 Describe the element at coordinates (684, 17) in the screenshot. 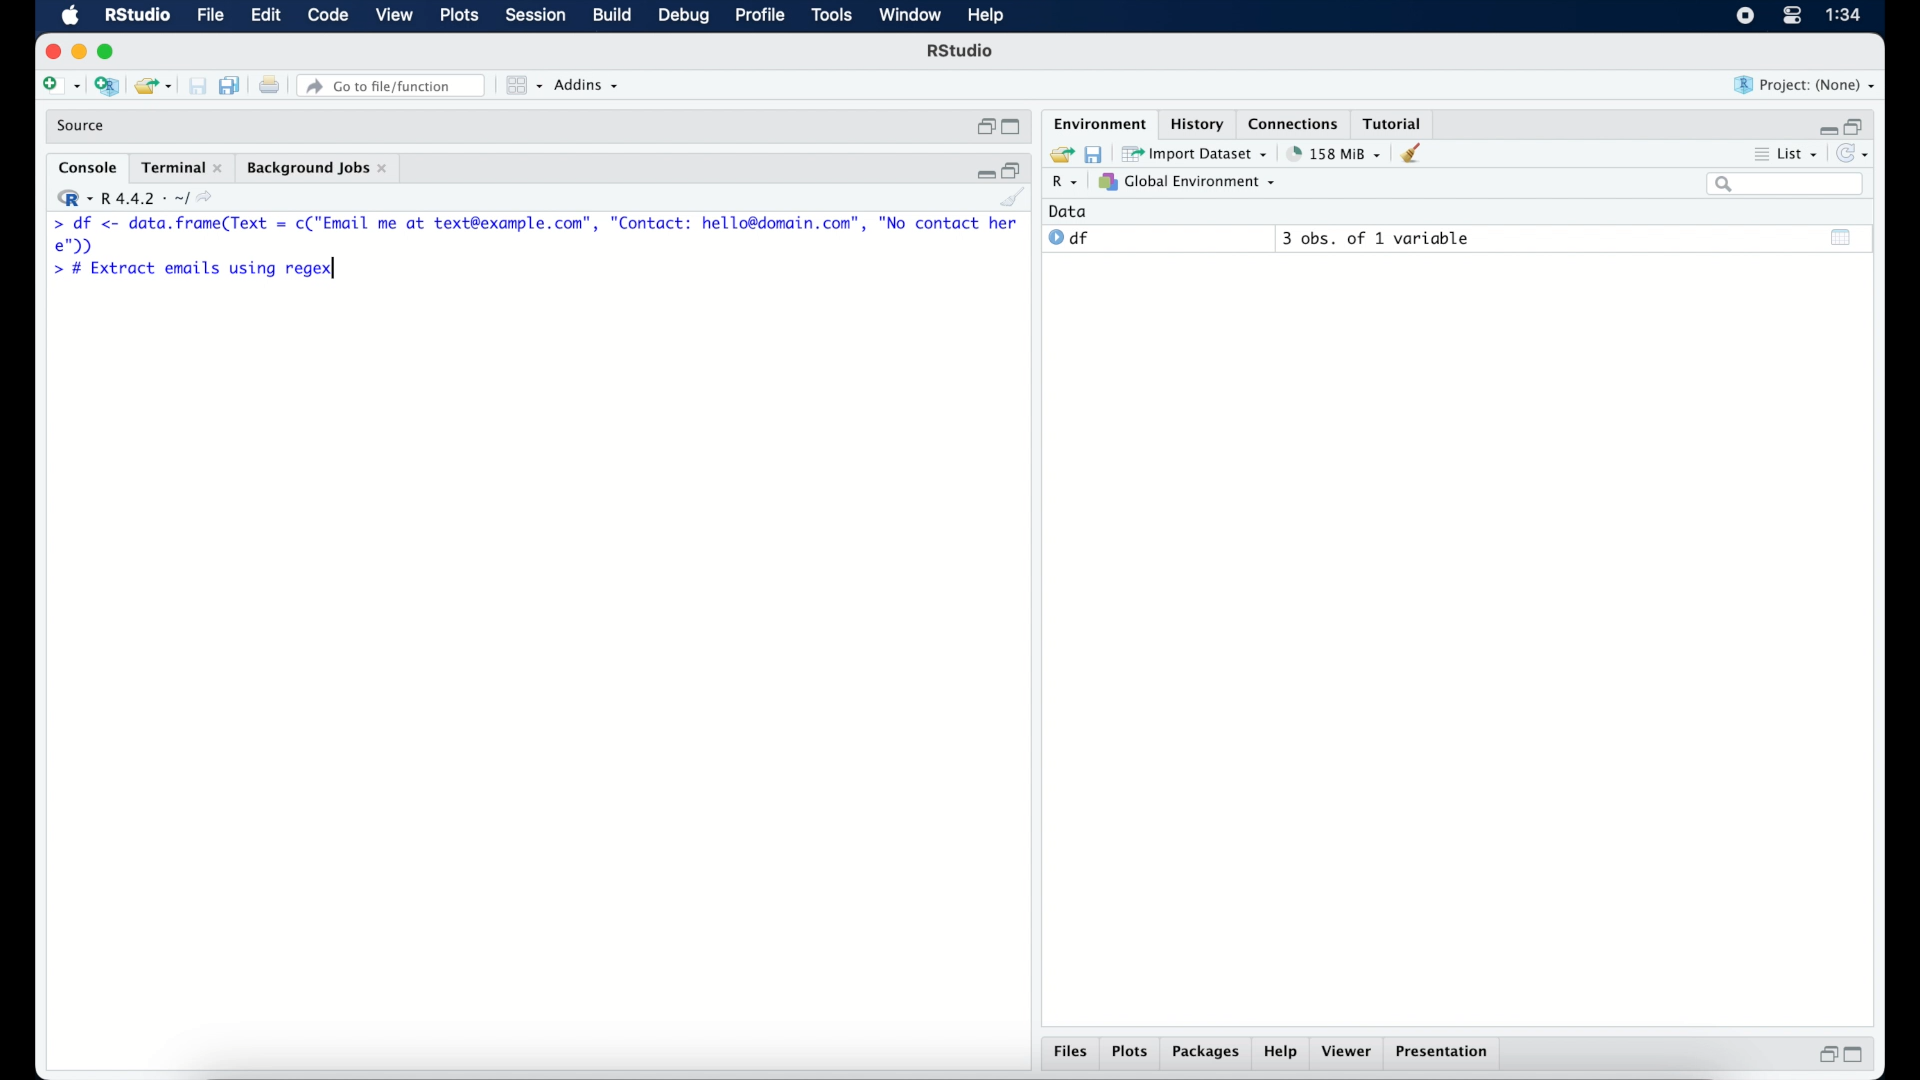

I see `debug` at that location.